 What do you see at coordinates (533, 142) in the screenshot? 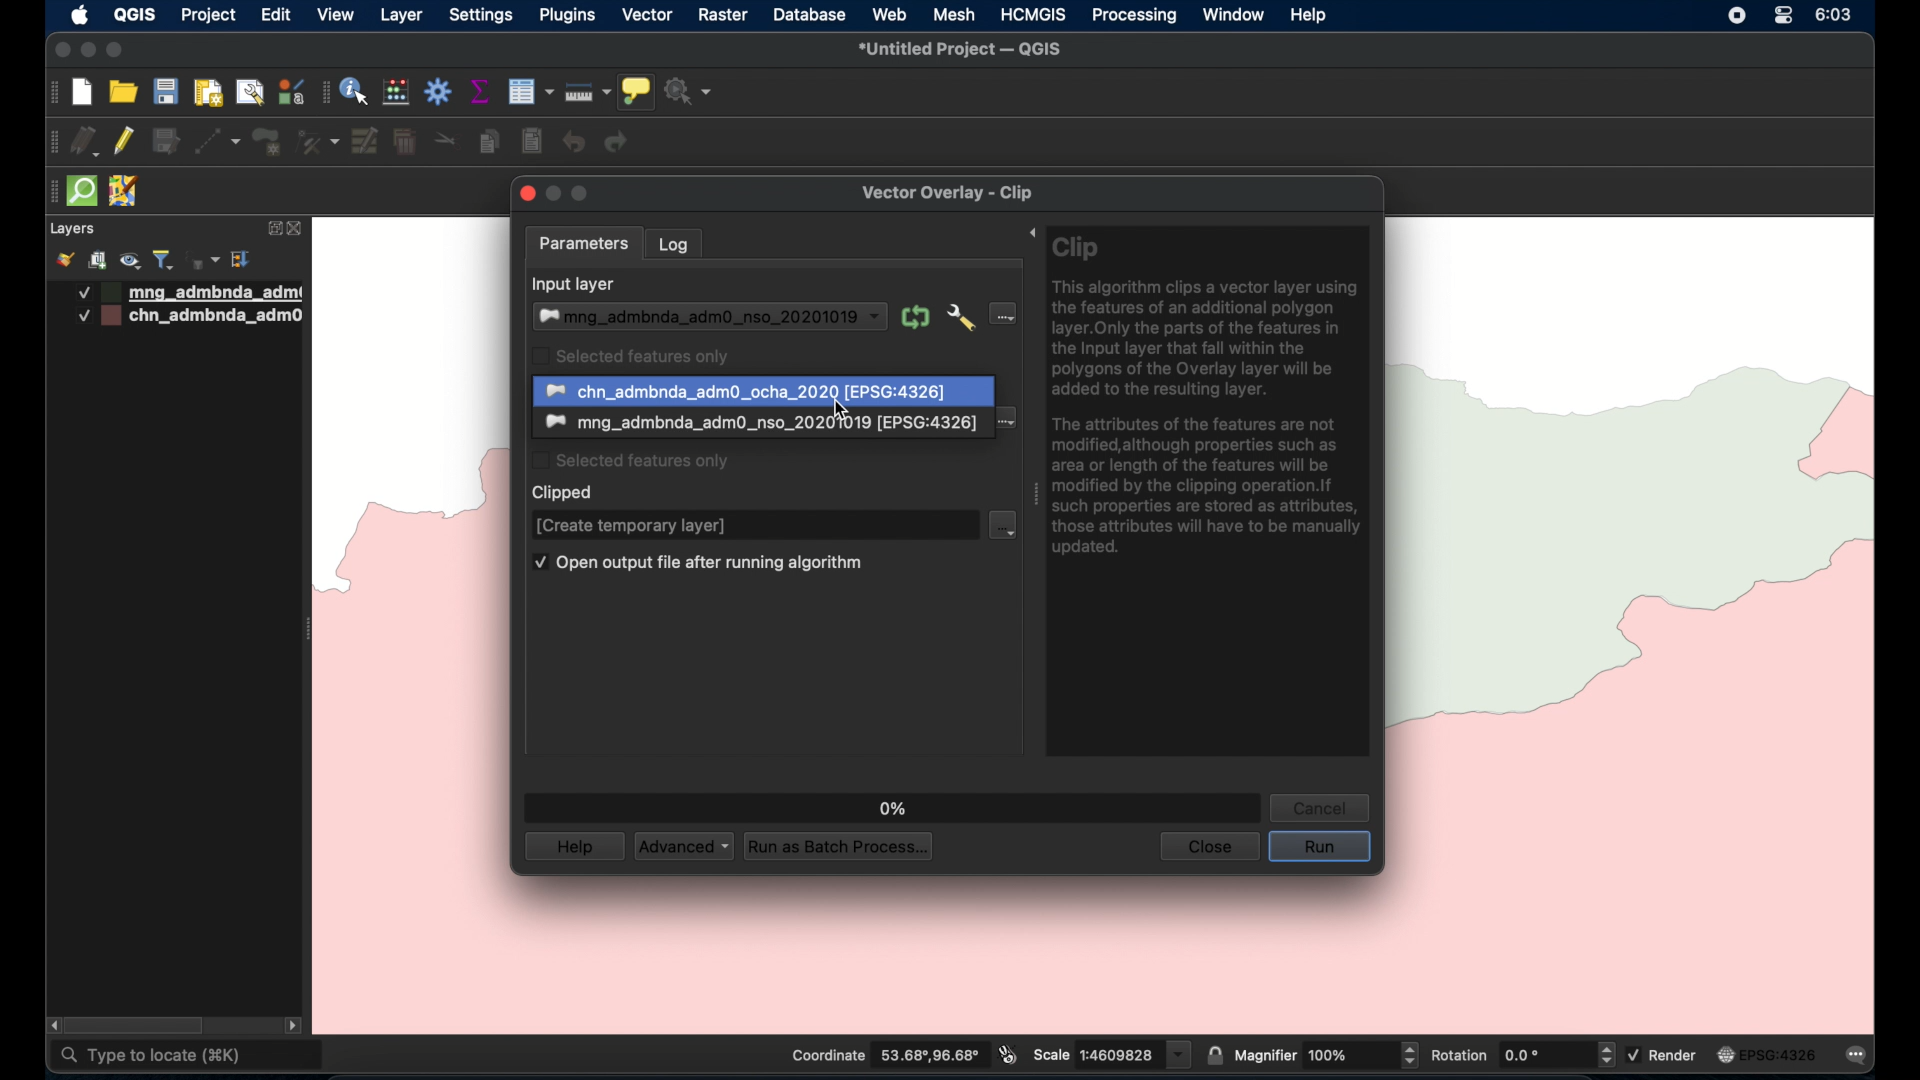
I see `paste features` at bounding box center [533, 142].